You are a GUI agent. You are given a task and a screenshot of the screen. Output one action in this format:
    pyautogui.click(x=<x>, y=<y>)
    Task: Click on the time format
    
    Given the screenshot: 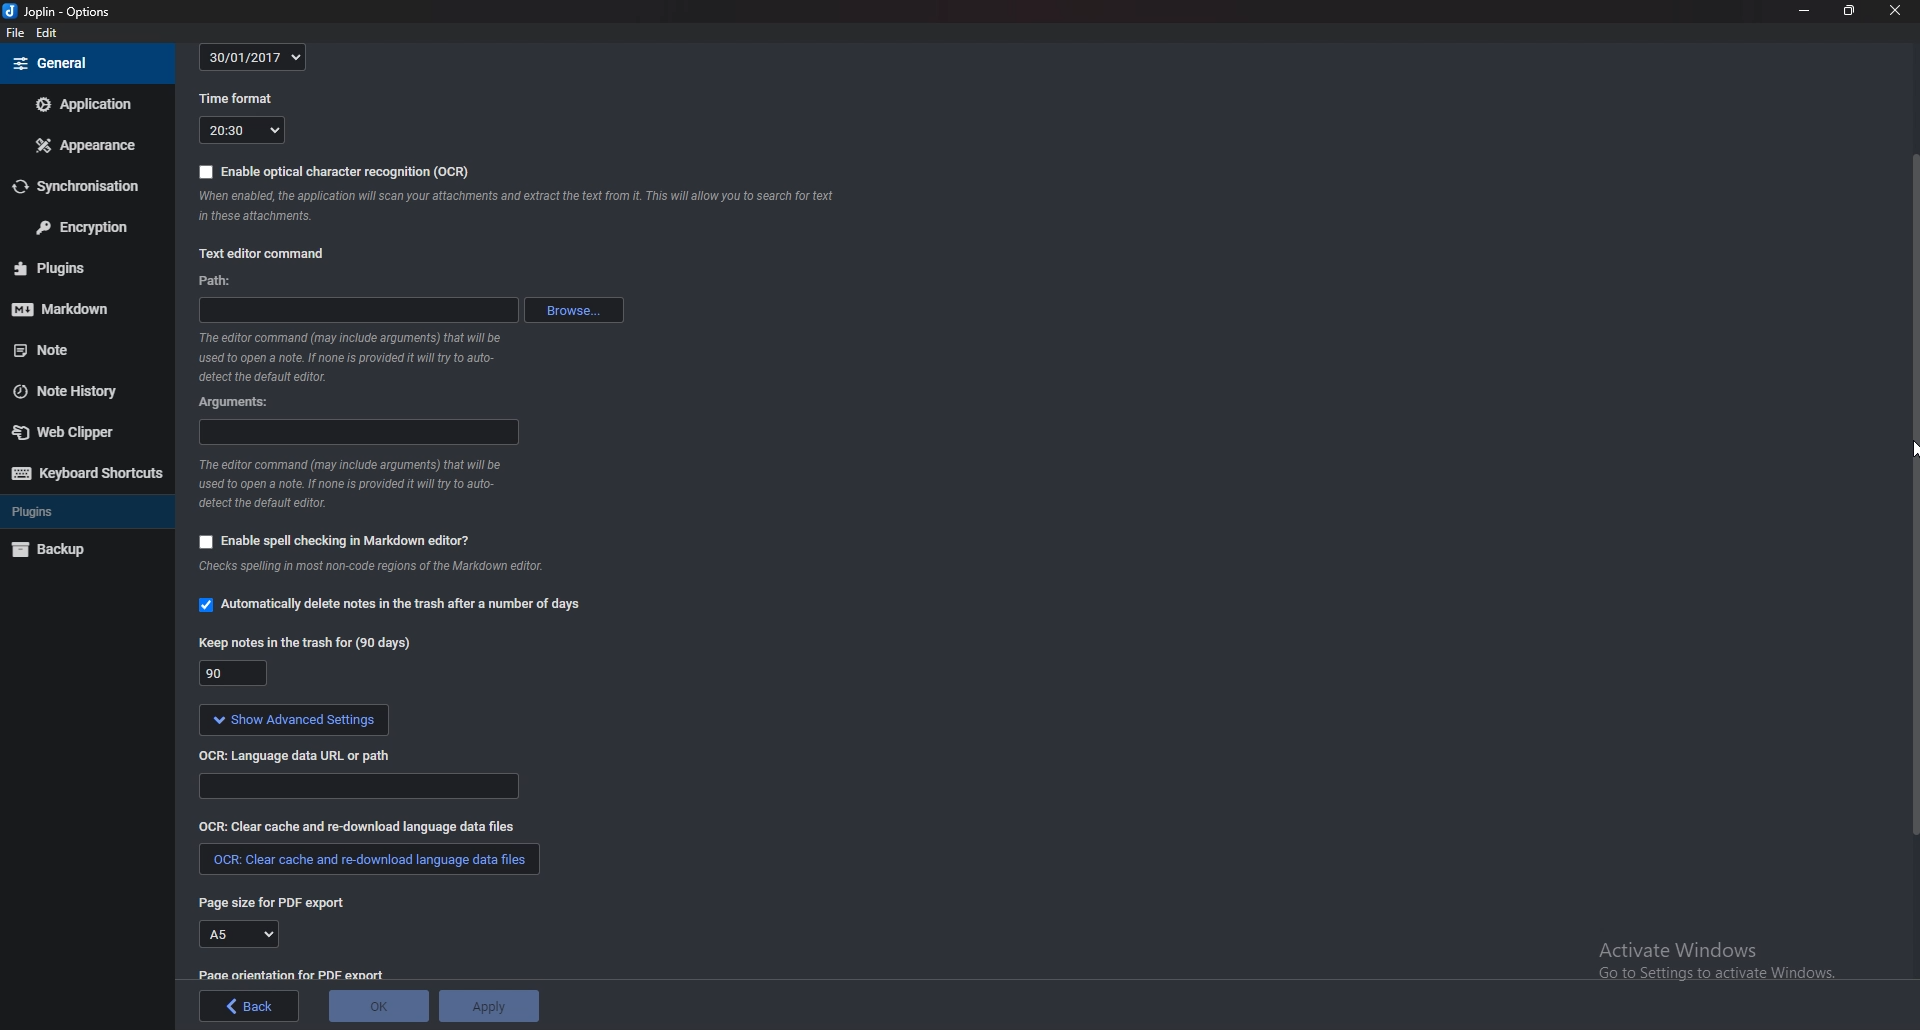 What is the action you would take?
    pyautogui.click(x=236, y=101)
    